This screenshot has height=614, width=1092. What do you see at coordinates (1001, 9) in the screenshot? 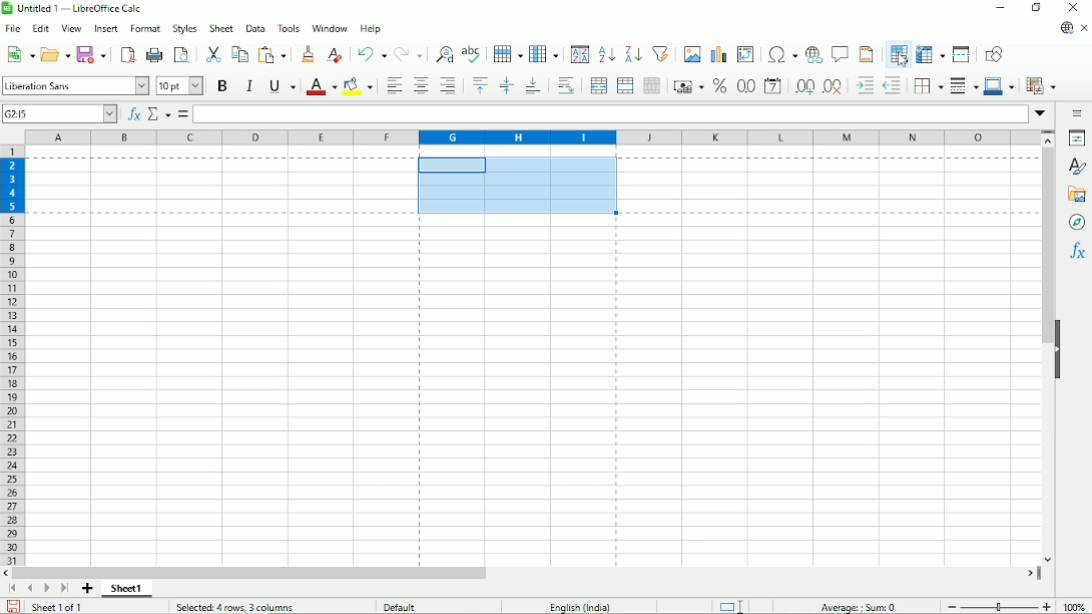
I see `Minimize` at bounding box center [1001, 9].